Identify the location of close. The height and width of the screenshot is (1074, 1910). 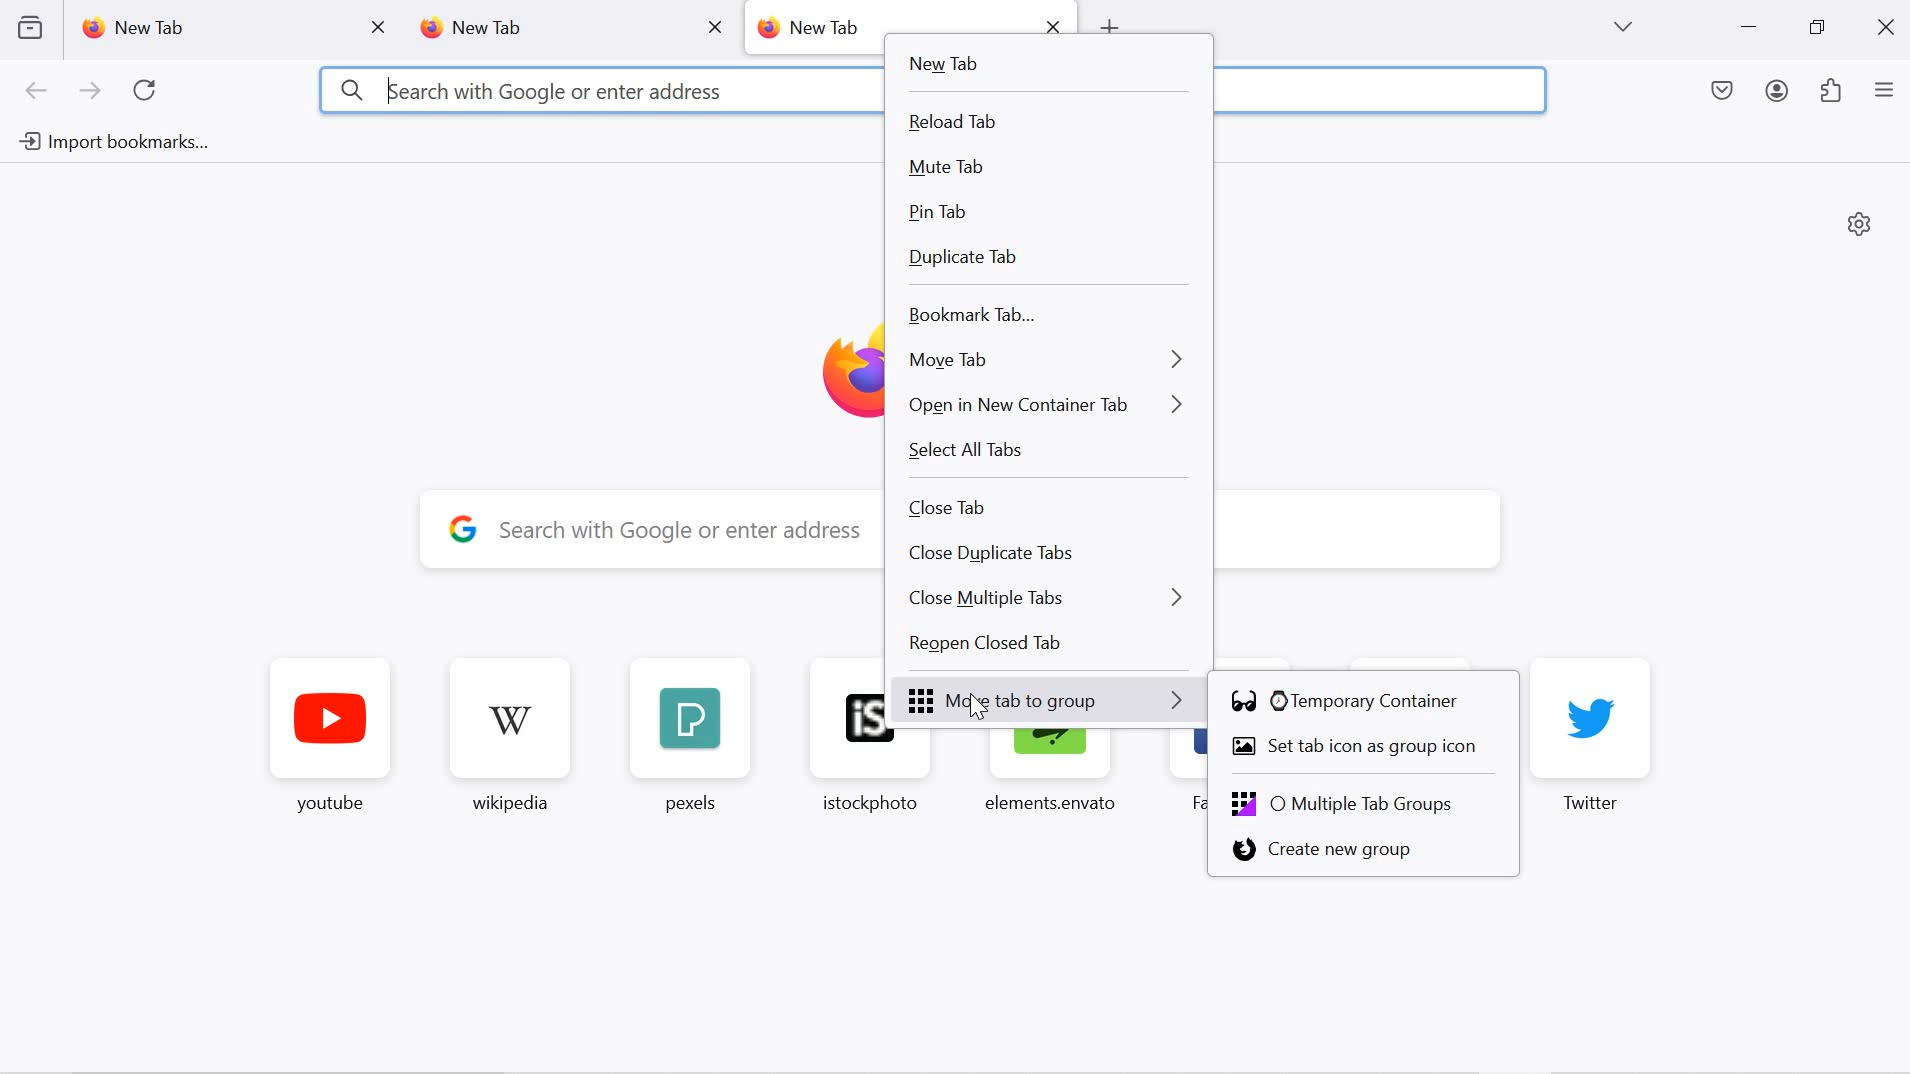
(714, 26).